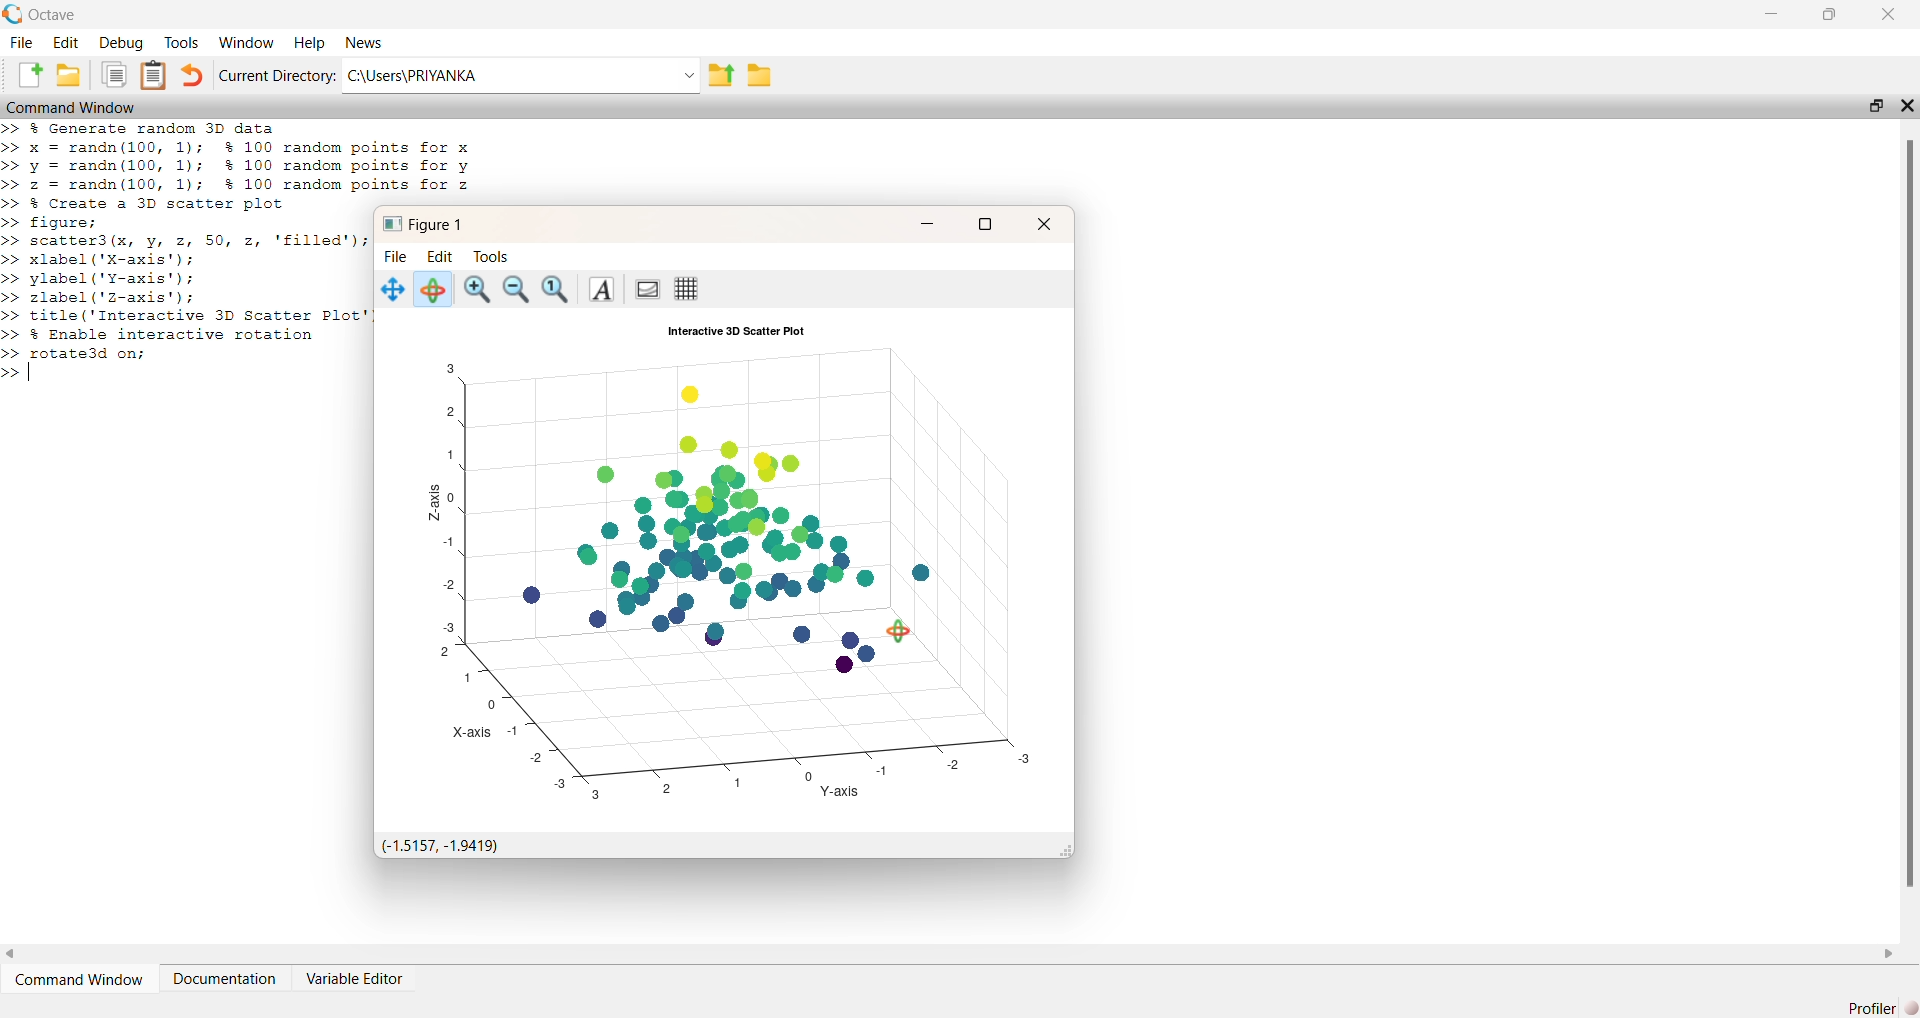 The height and width of the screenshot is (1018, 1920). What do you see at coordinates (444, 846) in the screenshot?
I see `(-1.5157, -1.9419)` at bounding box center [444, 846].